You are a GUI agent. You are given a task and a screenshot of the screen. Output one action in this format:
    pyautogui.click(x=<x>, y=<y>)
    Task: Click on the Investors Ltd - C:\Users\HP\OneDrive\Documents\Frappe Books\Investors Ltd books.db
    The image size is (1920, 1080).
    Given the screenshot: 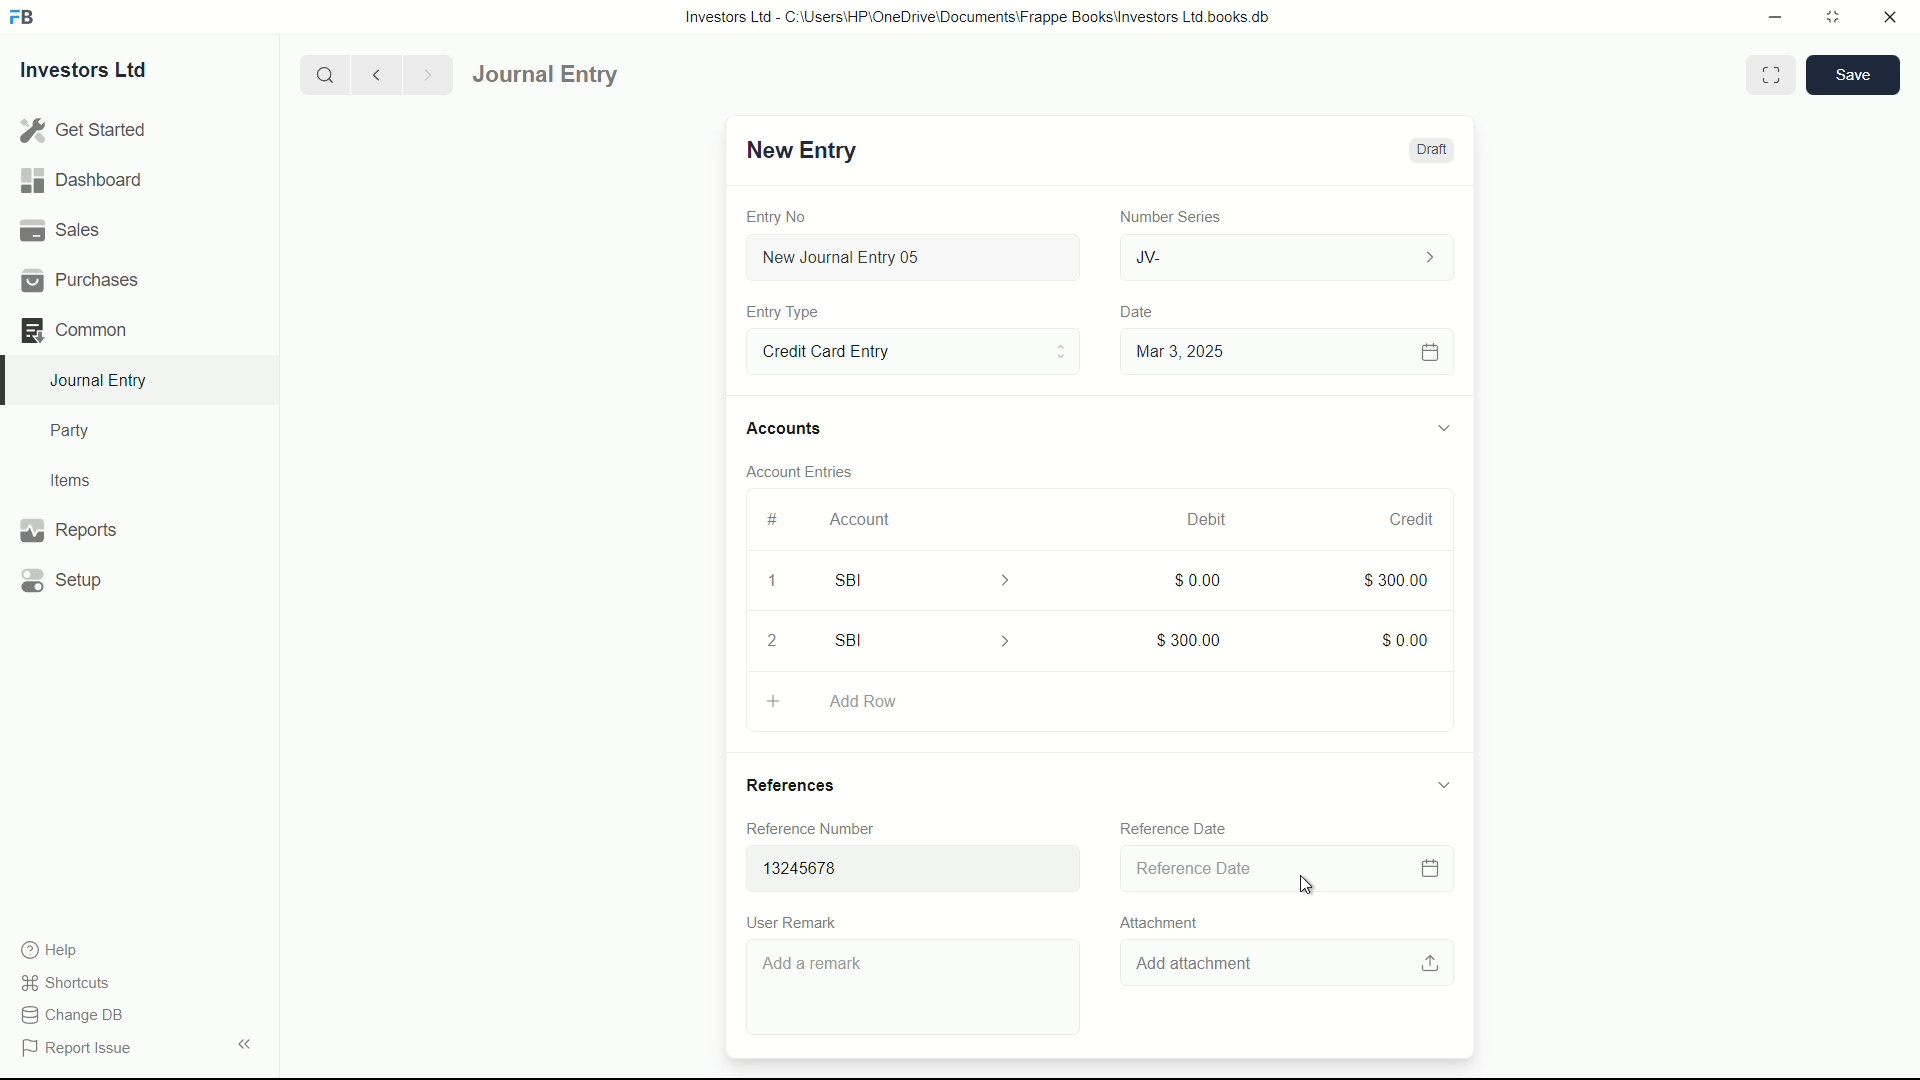 What is the action you would take?
    pyautogui.click(x=980, y=16)
    